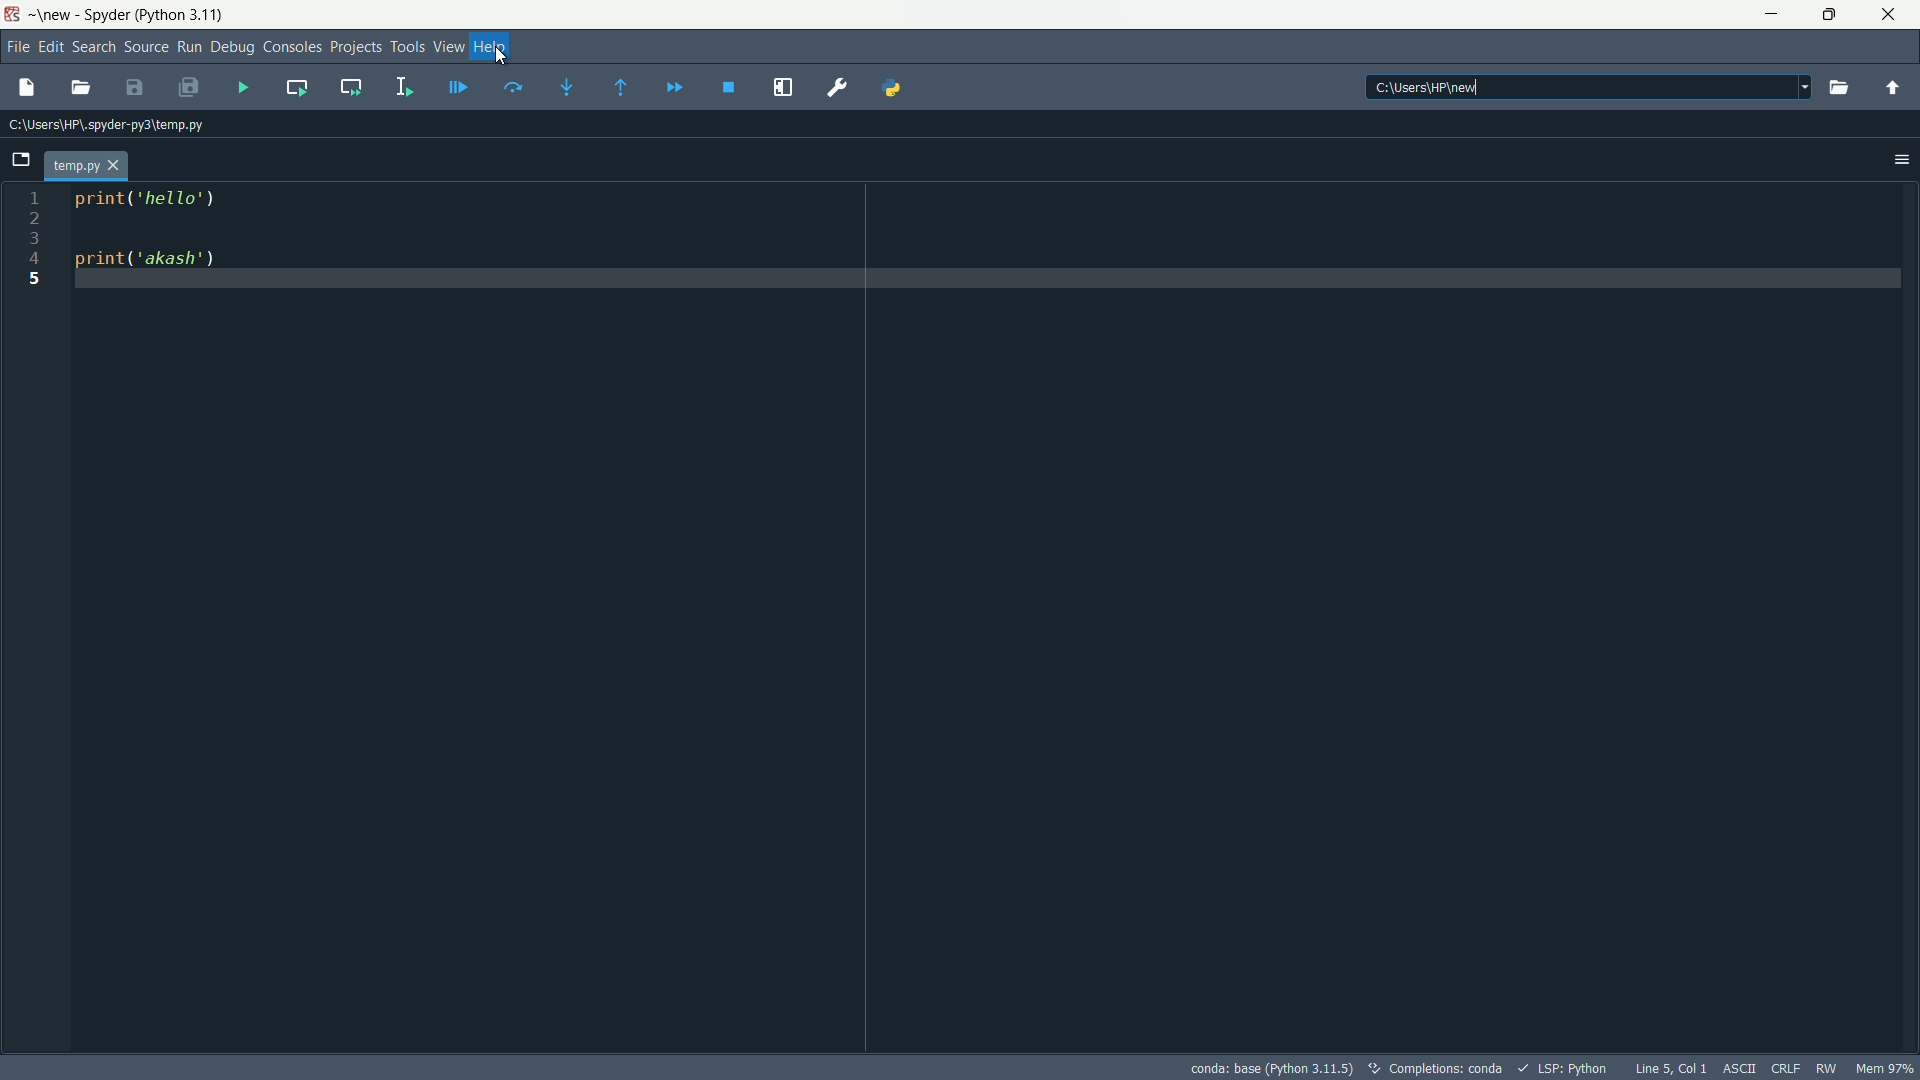 The image size is (1920, 1080). I want to click on run menu, so click(189, 47).